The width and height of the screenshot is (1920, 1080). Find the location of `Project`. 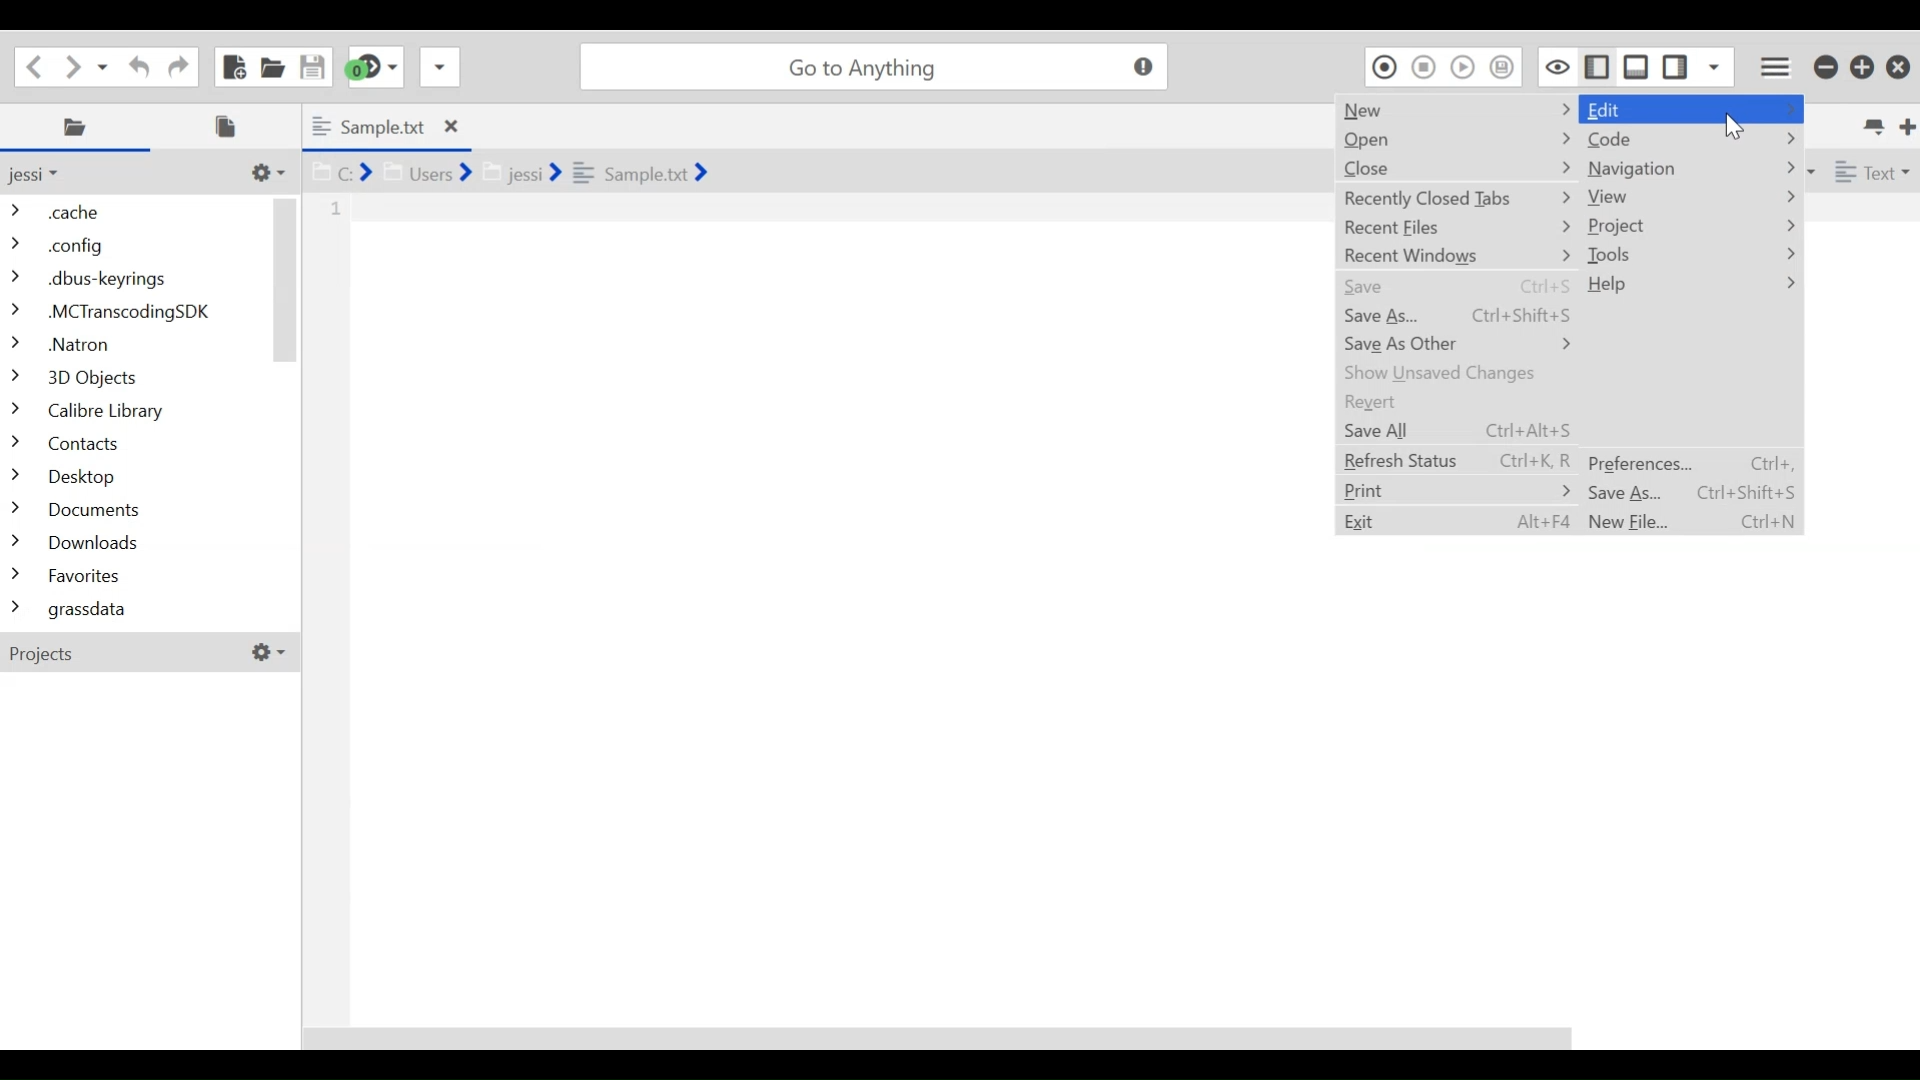

Project is located at coordinates (1691, 226).